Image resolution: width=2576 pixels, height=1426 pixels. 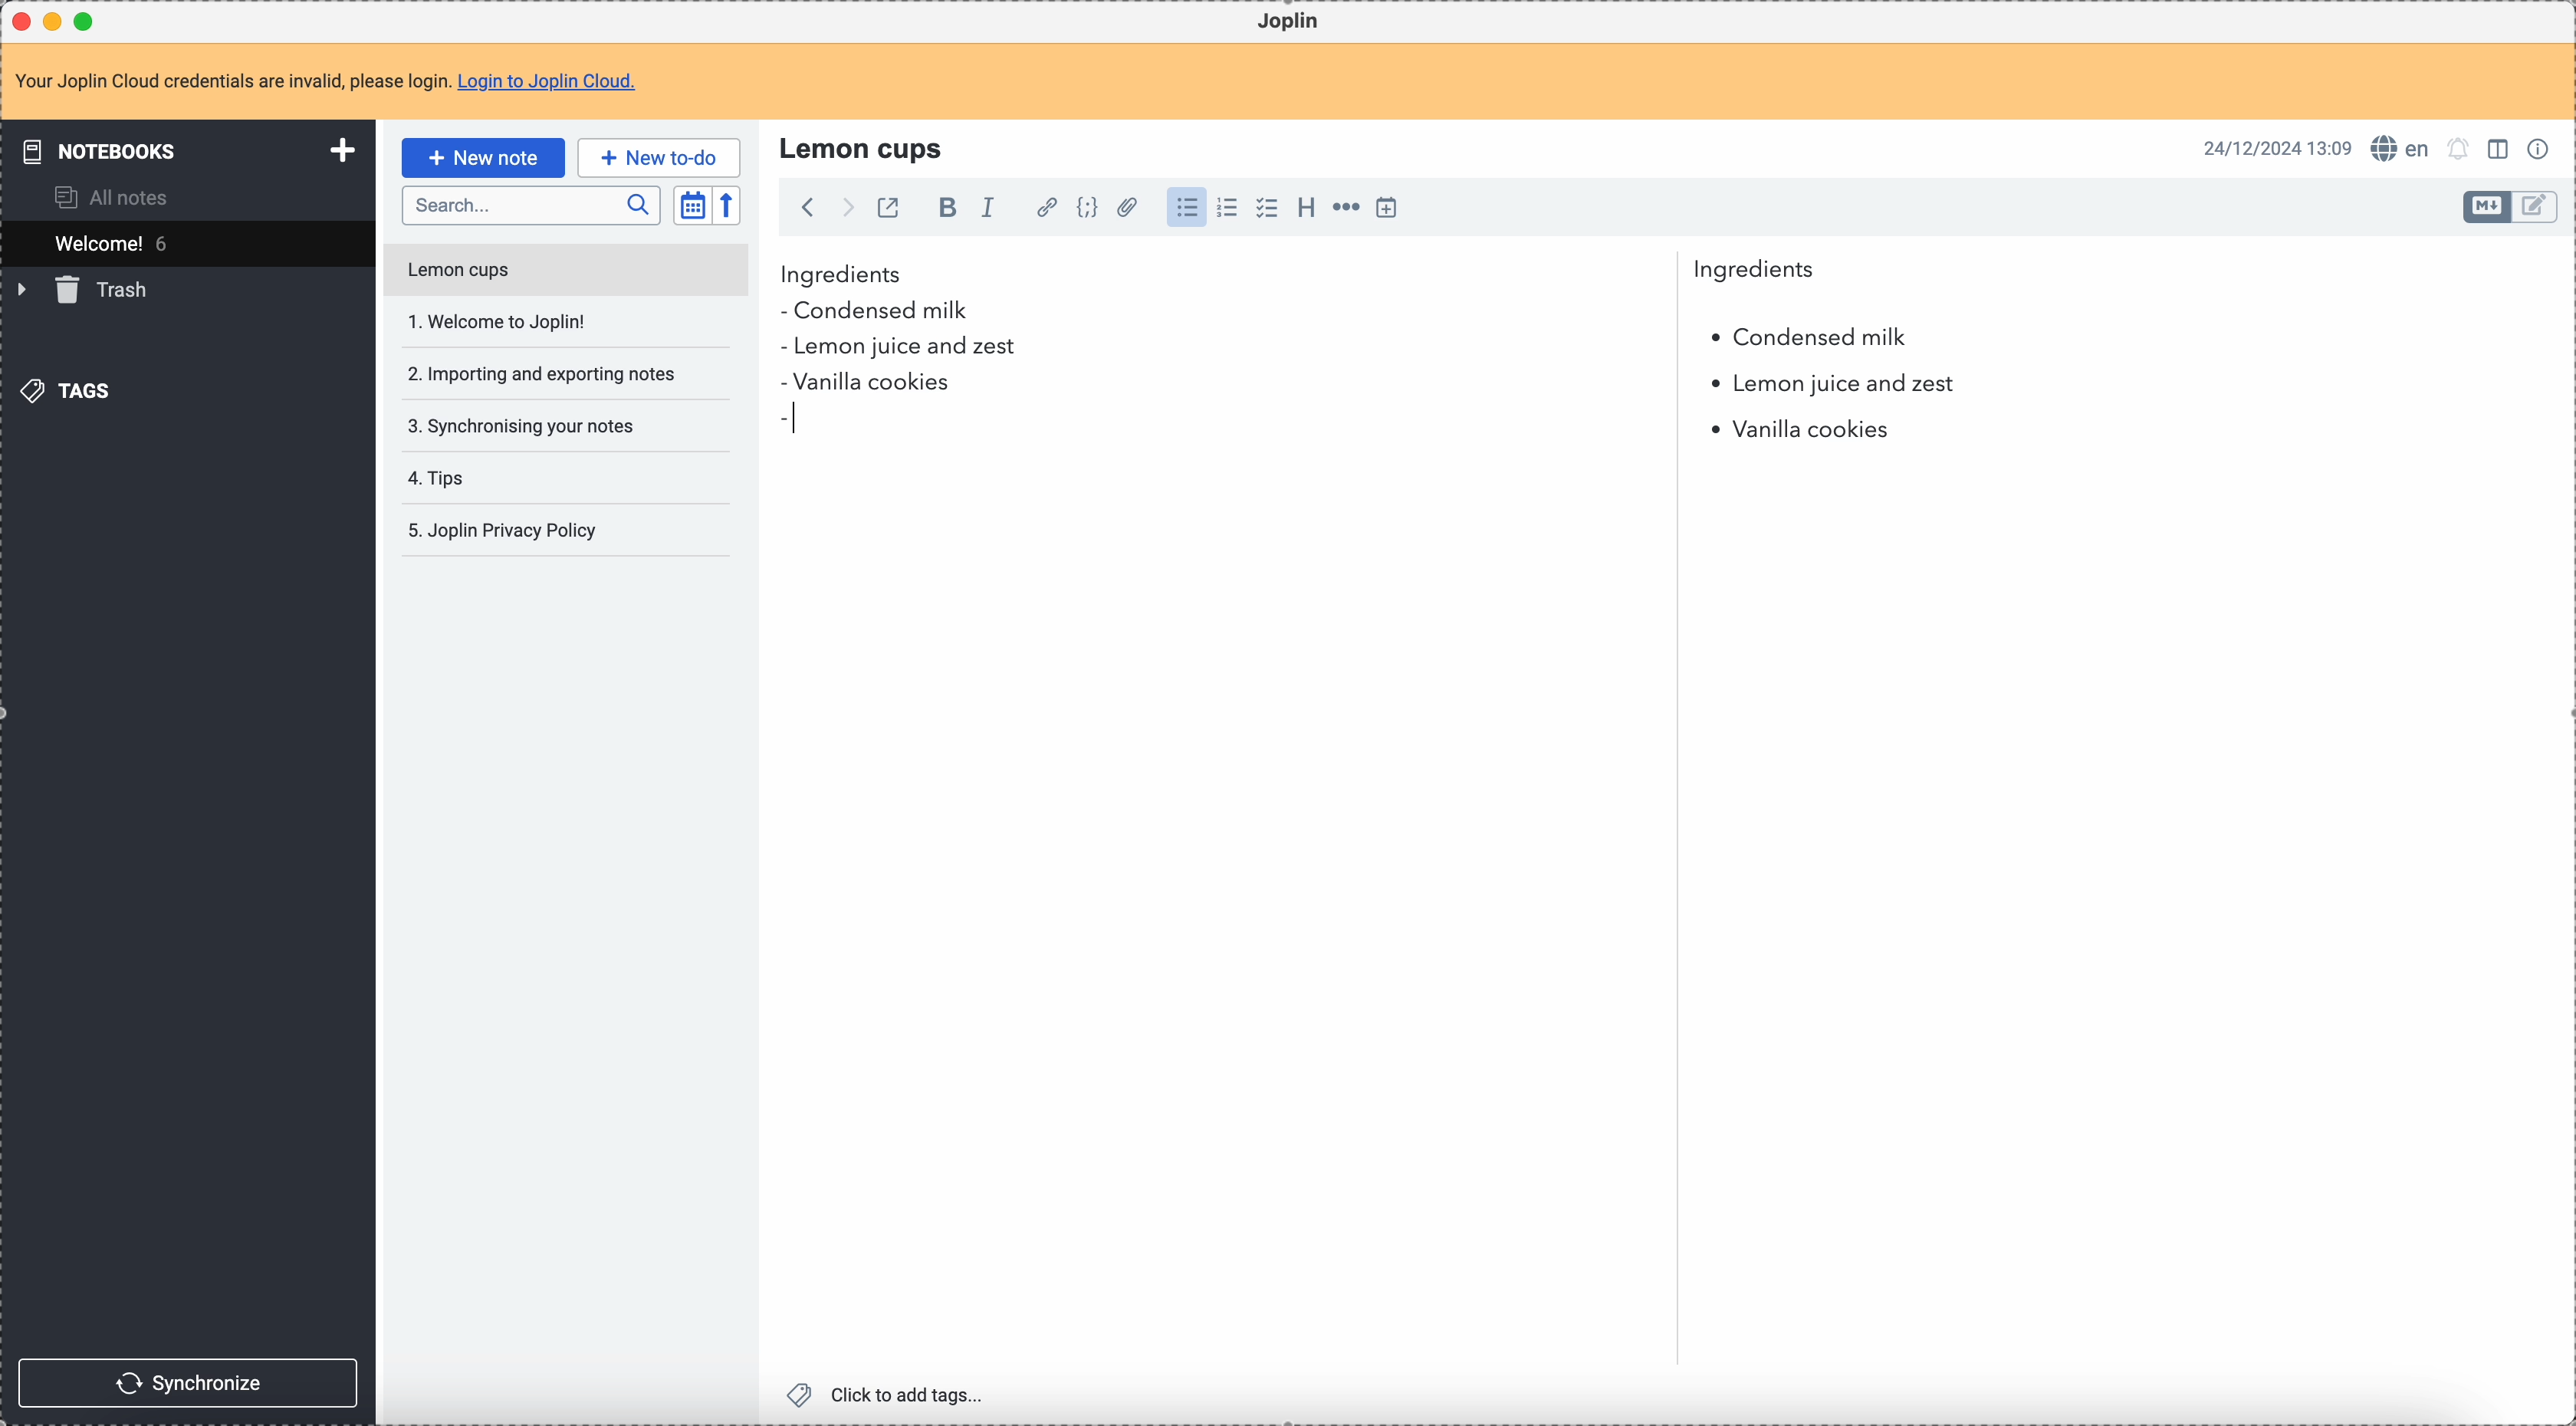 I want to click on code, so click(x=1087, y=209).